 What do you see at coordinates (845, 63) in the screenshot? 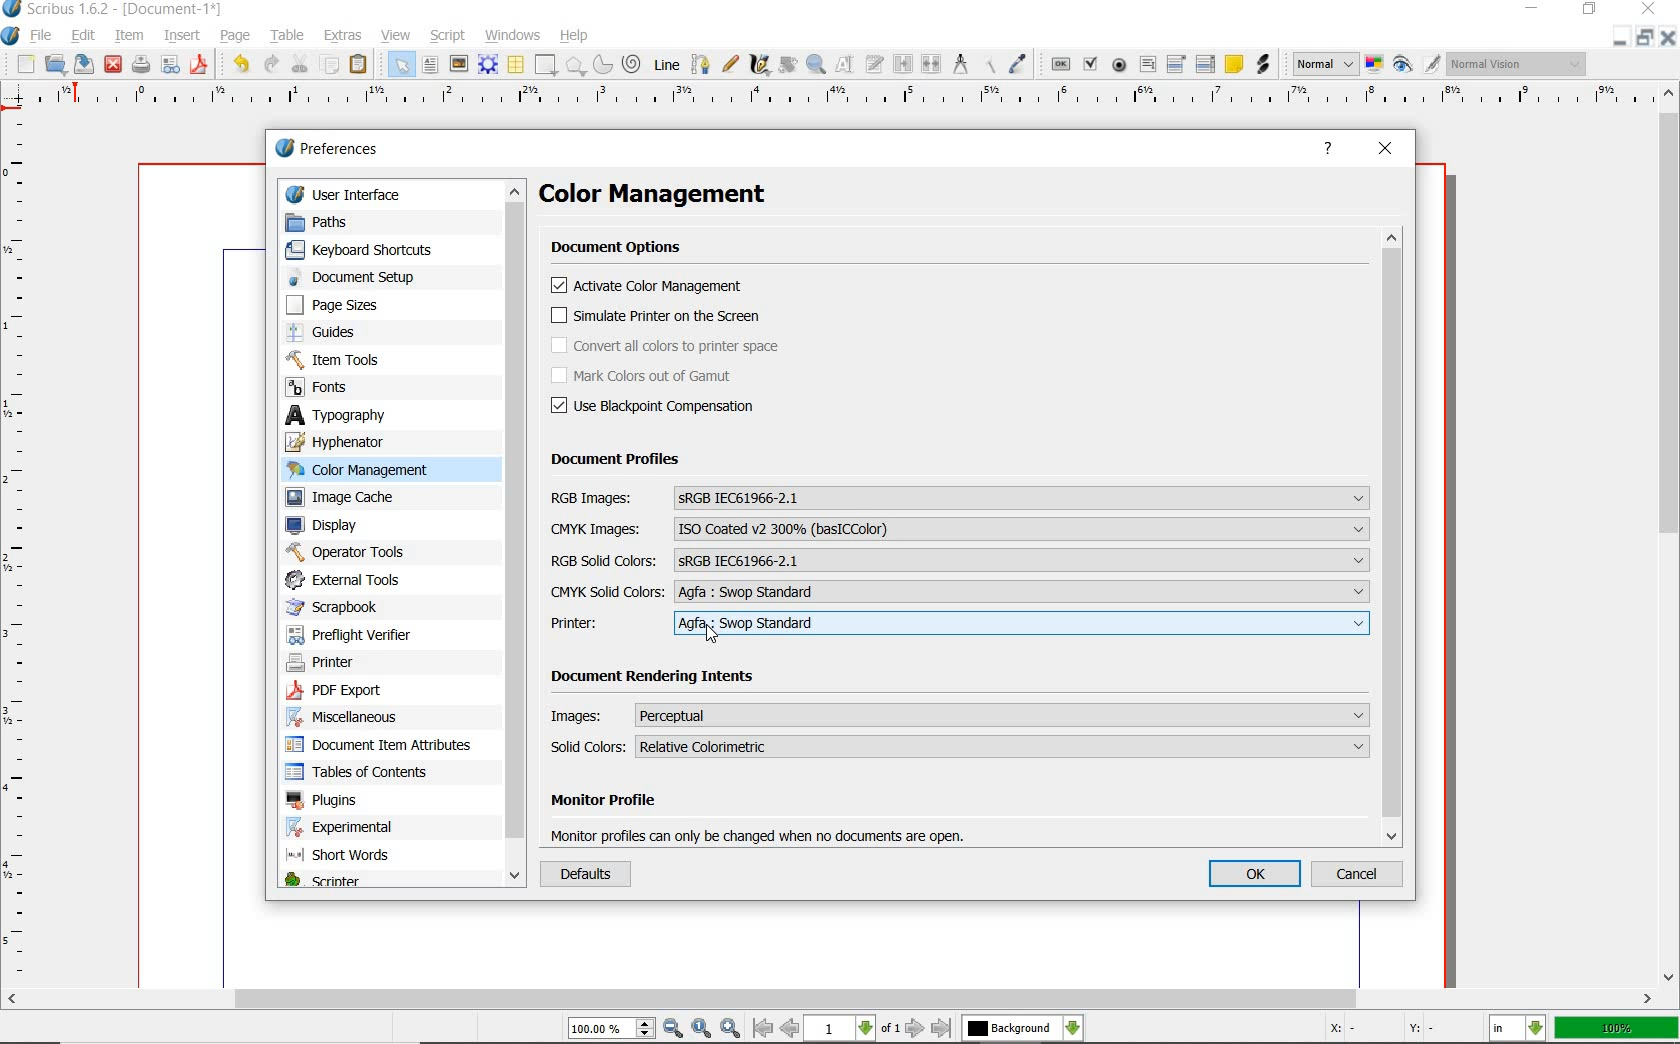
I see `edit contents of frame` at bounding box center [845, 63].